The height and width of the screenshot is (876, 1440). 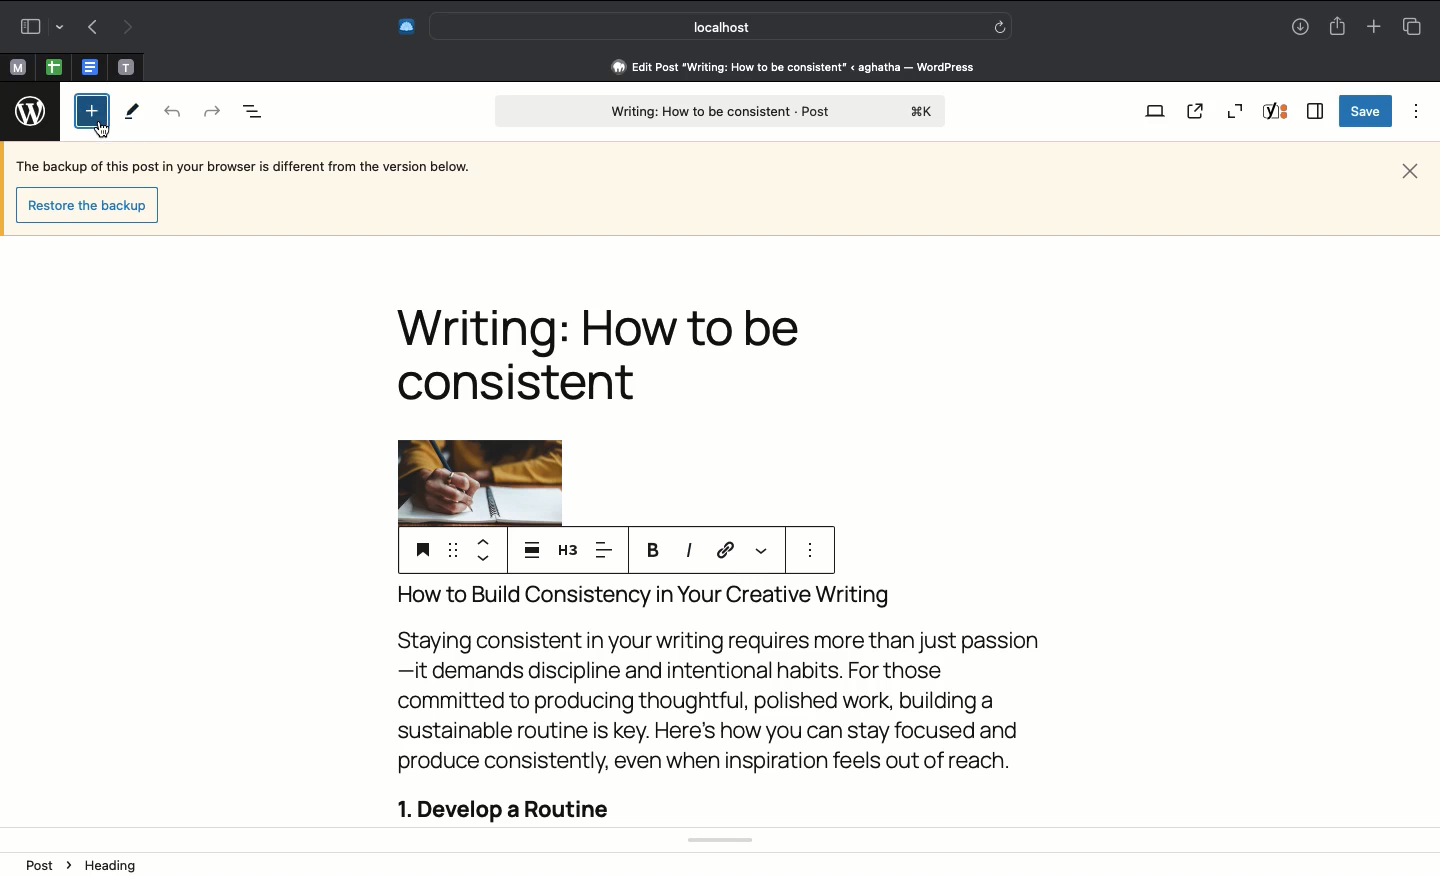 I want to click on Add new tab, so click(x=1376, y=26).